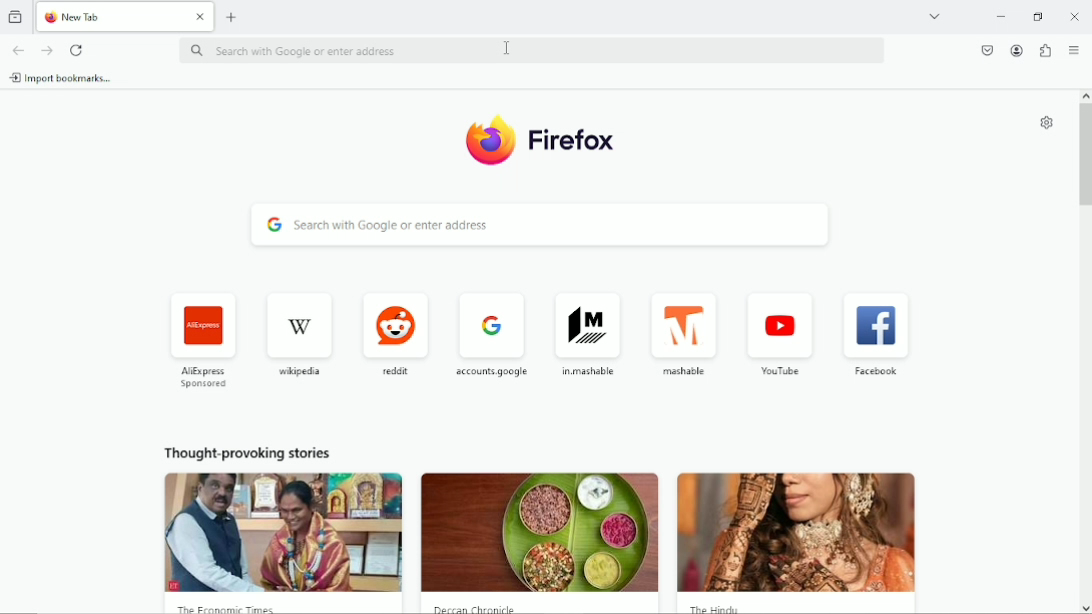 This screenshot has height=614, width=1092. Describe the element at coordinates (1046, 122) in the screenshot. I see `personalize new tab` at that location.